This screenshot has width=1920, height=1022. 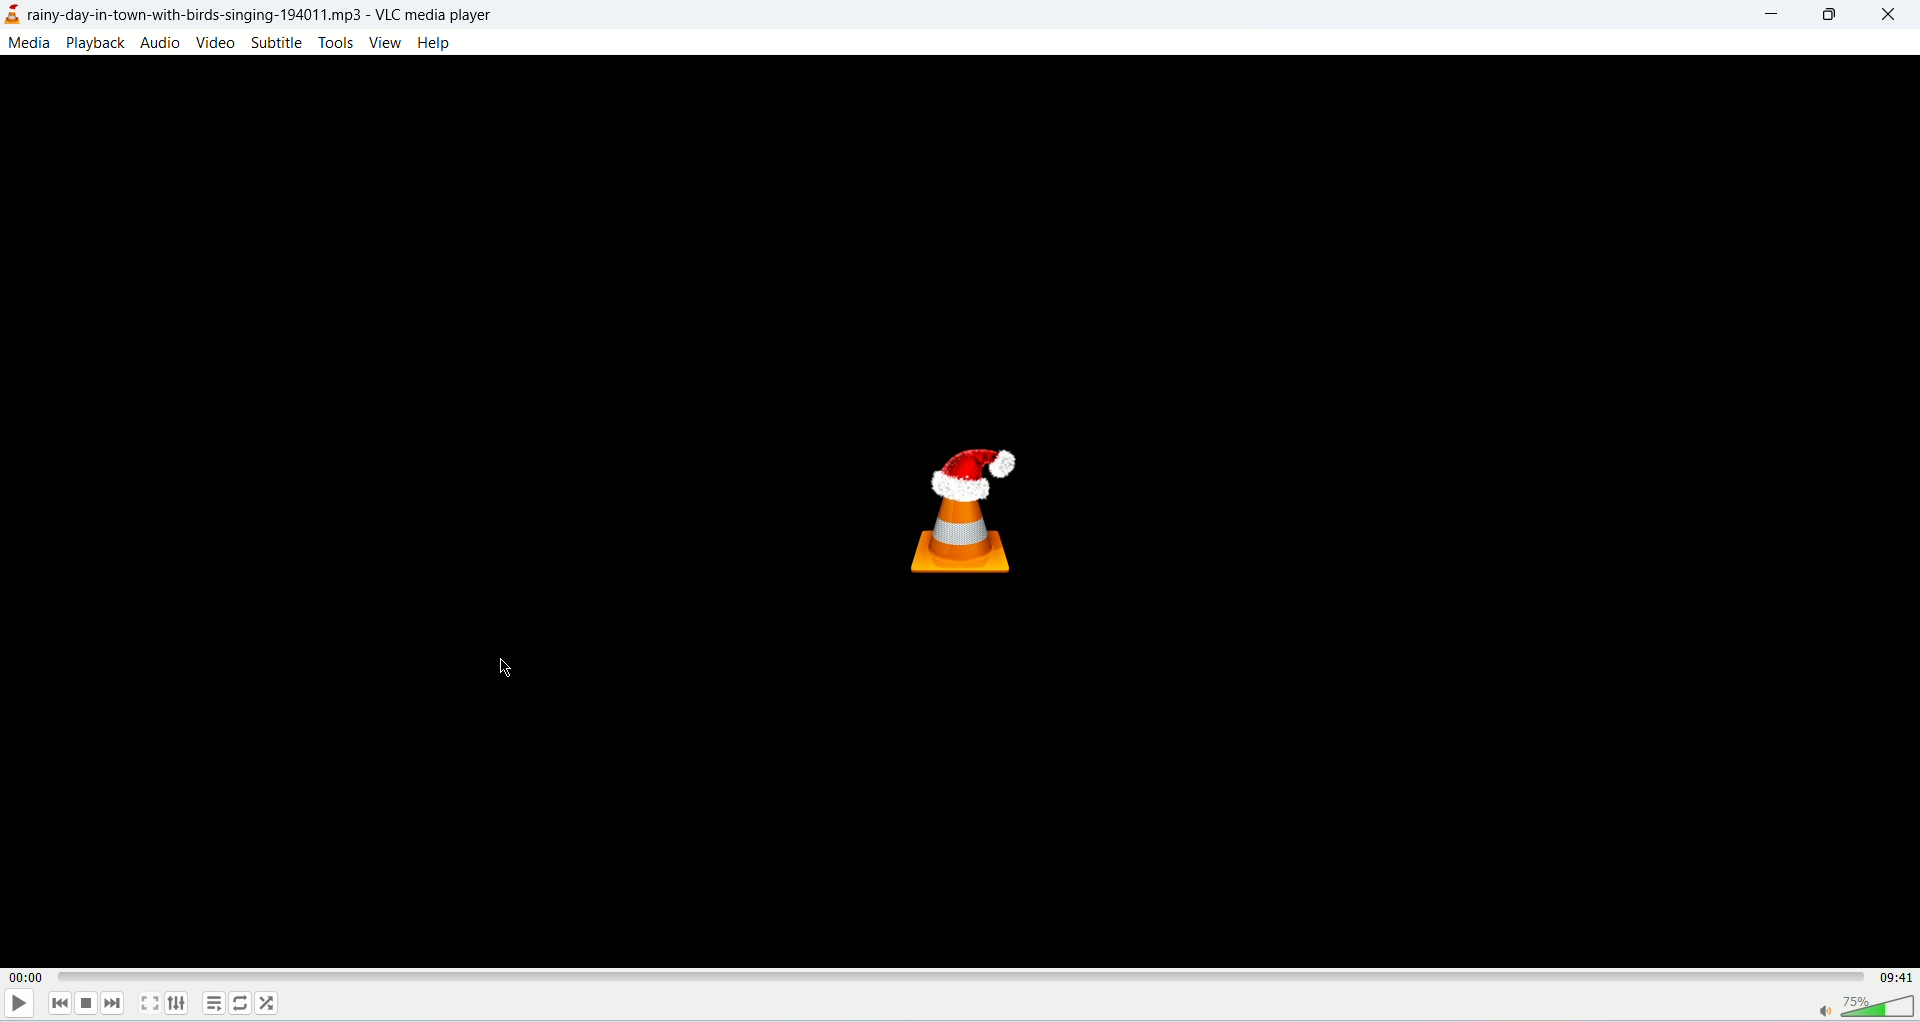 I want to click on view, so click(x=385, y=42).